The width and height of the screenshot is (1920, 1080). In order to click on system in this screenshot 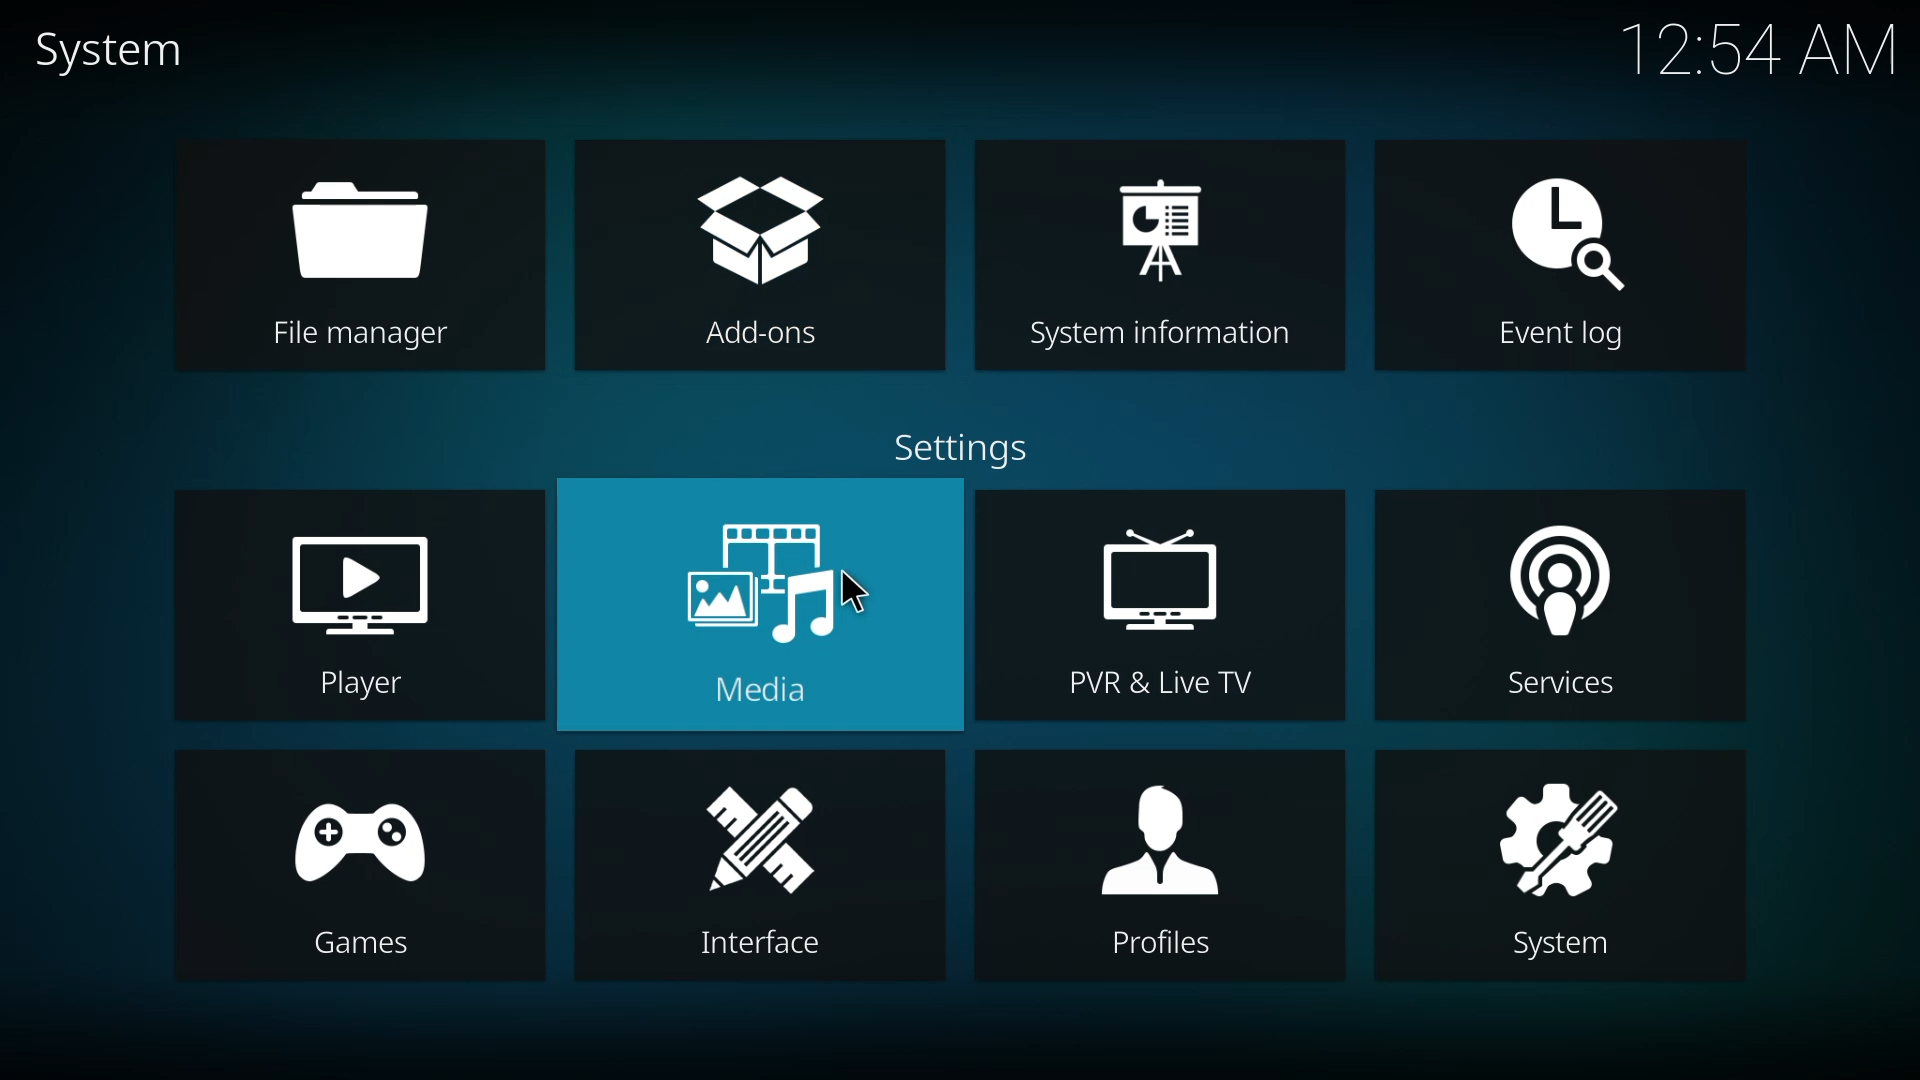, I will do `click(1561, 866)`.